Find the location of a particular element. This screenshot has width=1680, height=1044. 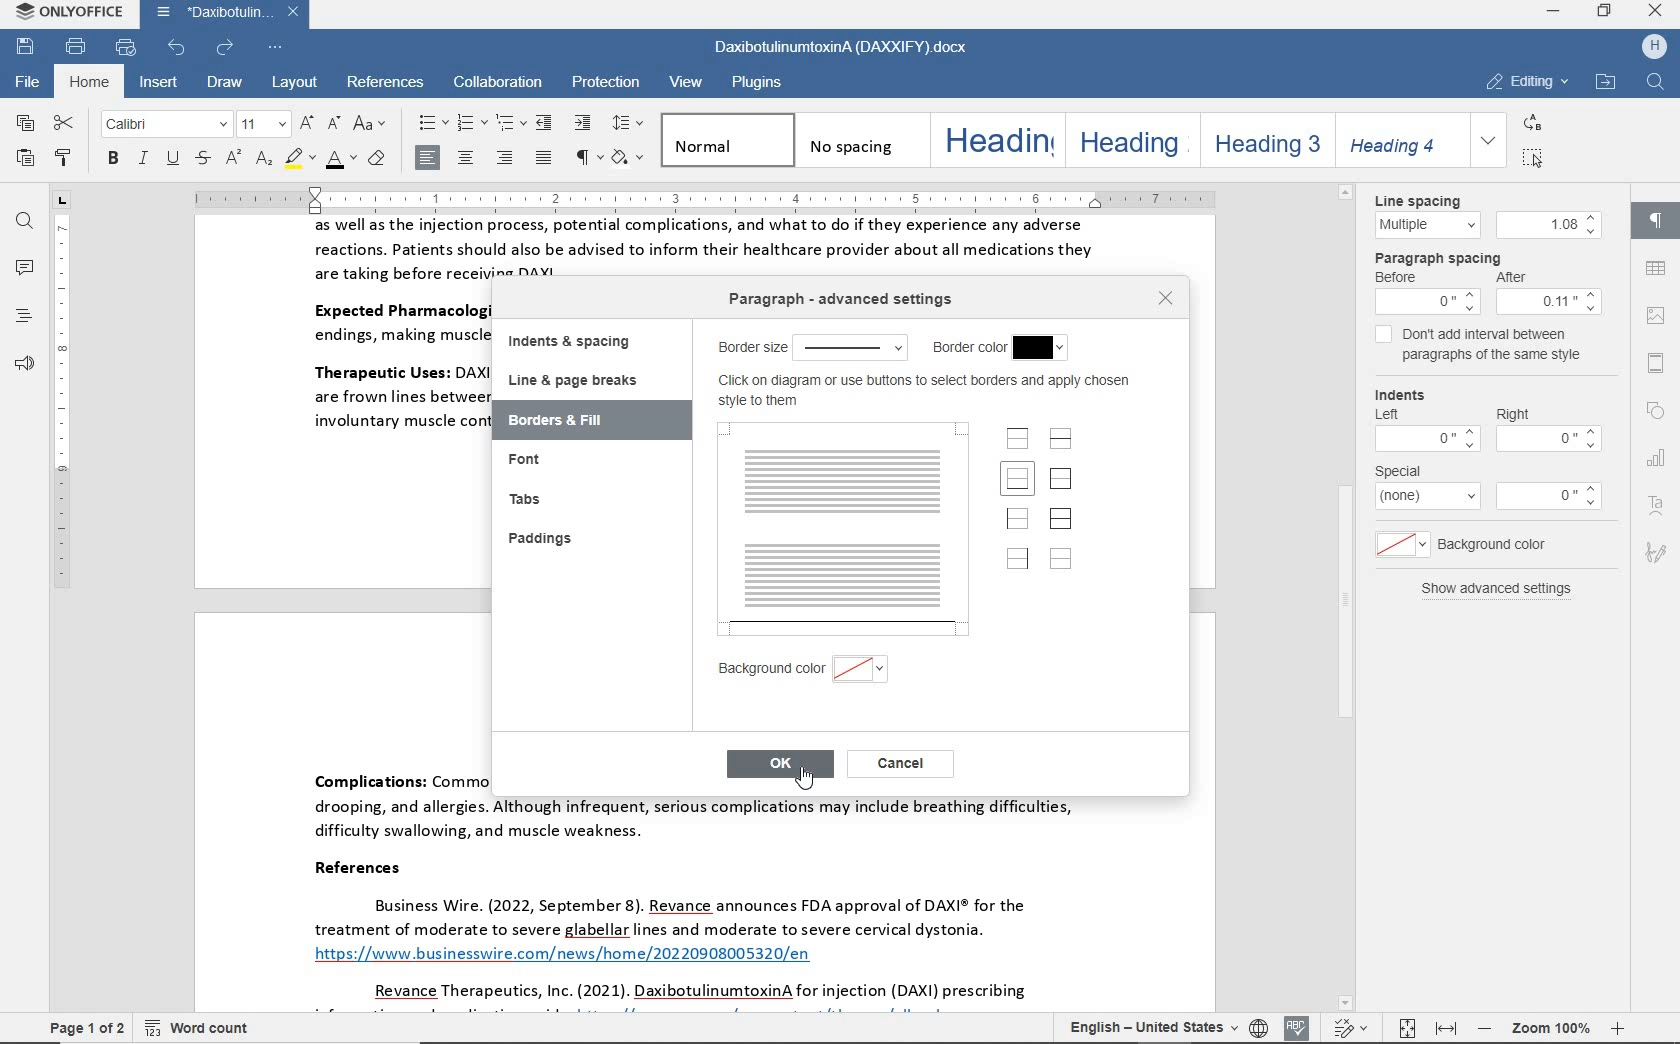

paddings is located at coordinates (543, 541).